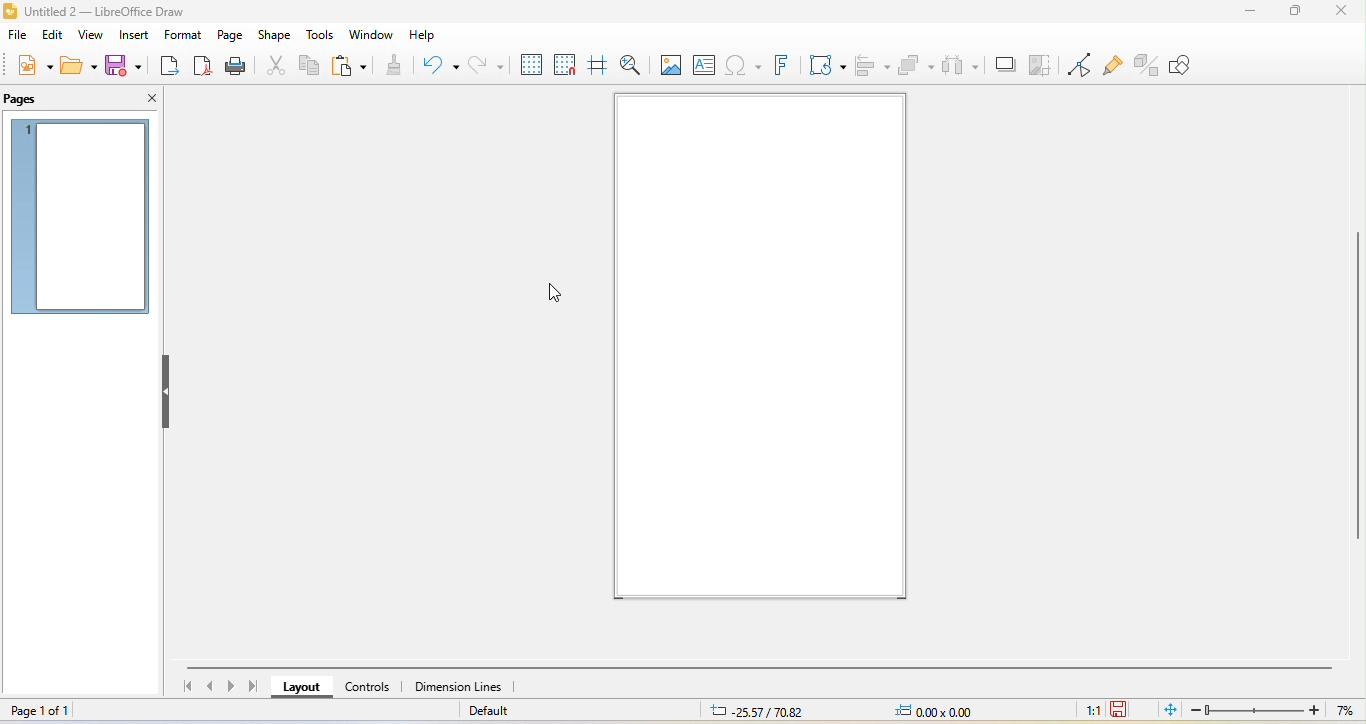 This screenshot has height=724, width=1366. What do you see at coordinates (229, 35) in the screenshot?
I see `page` at bounding box center [229, 35].